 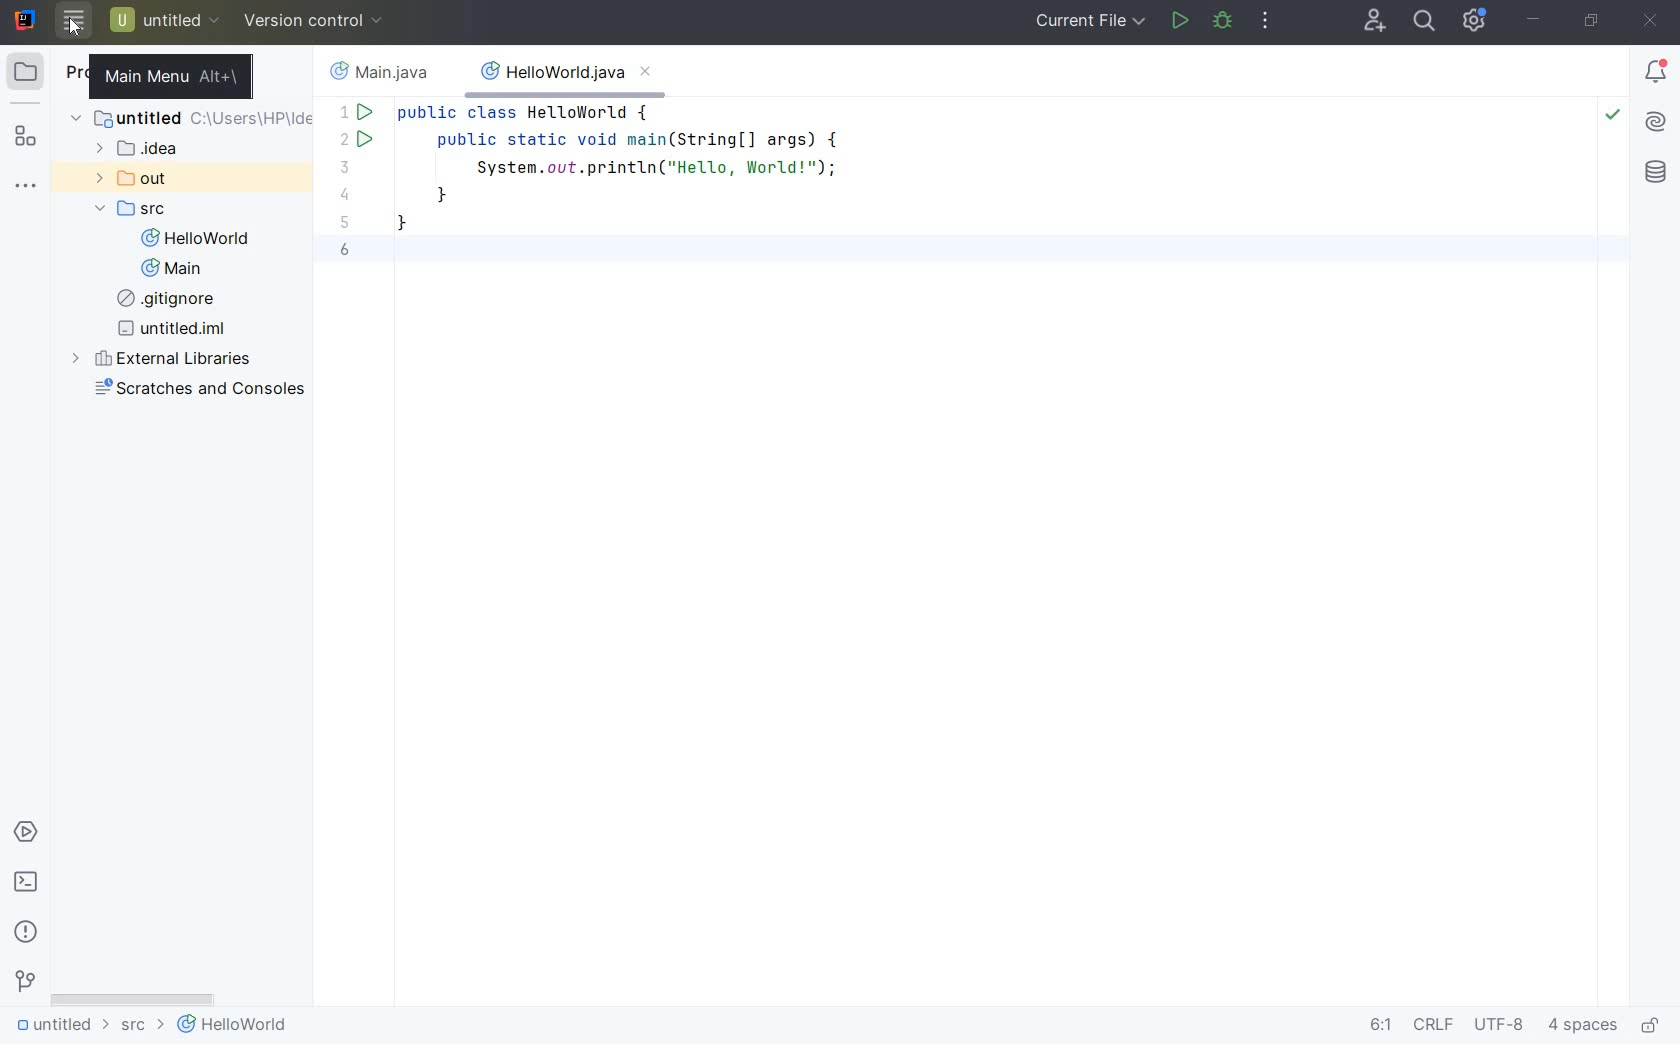 What do you see at coordinates (1501, 1026) in the screenshot?
I see `file encoding` at bounding box center [1501, 1026].